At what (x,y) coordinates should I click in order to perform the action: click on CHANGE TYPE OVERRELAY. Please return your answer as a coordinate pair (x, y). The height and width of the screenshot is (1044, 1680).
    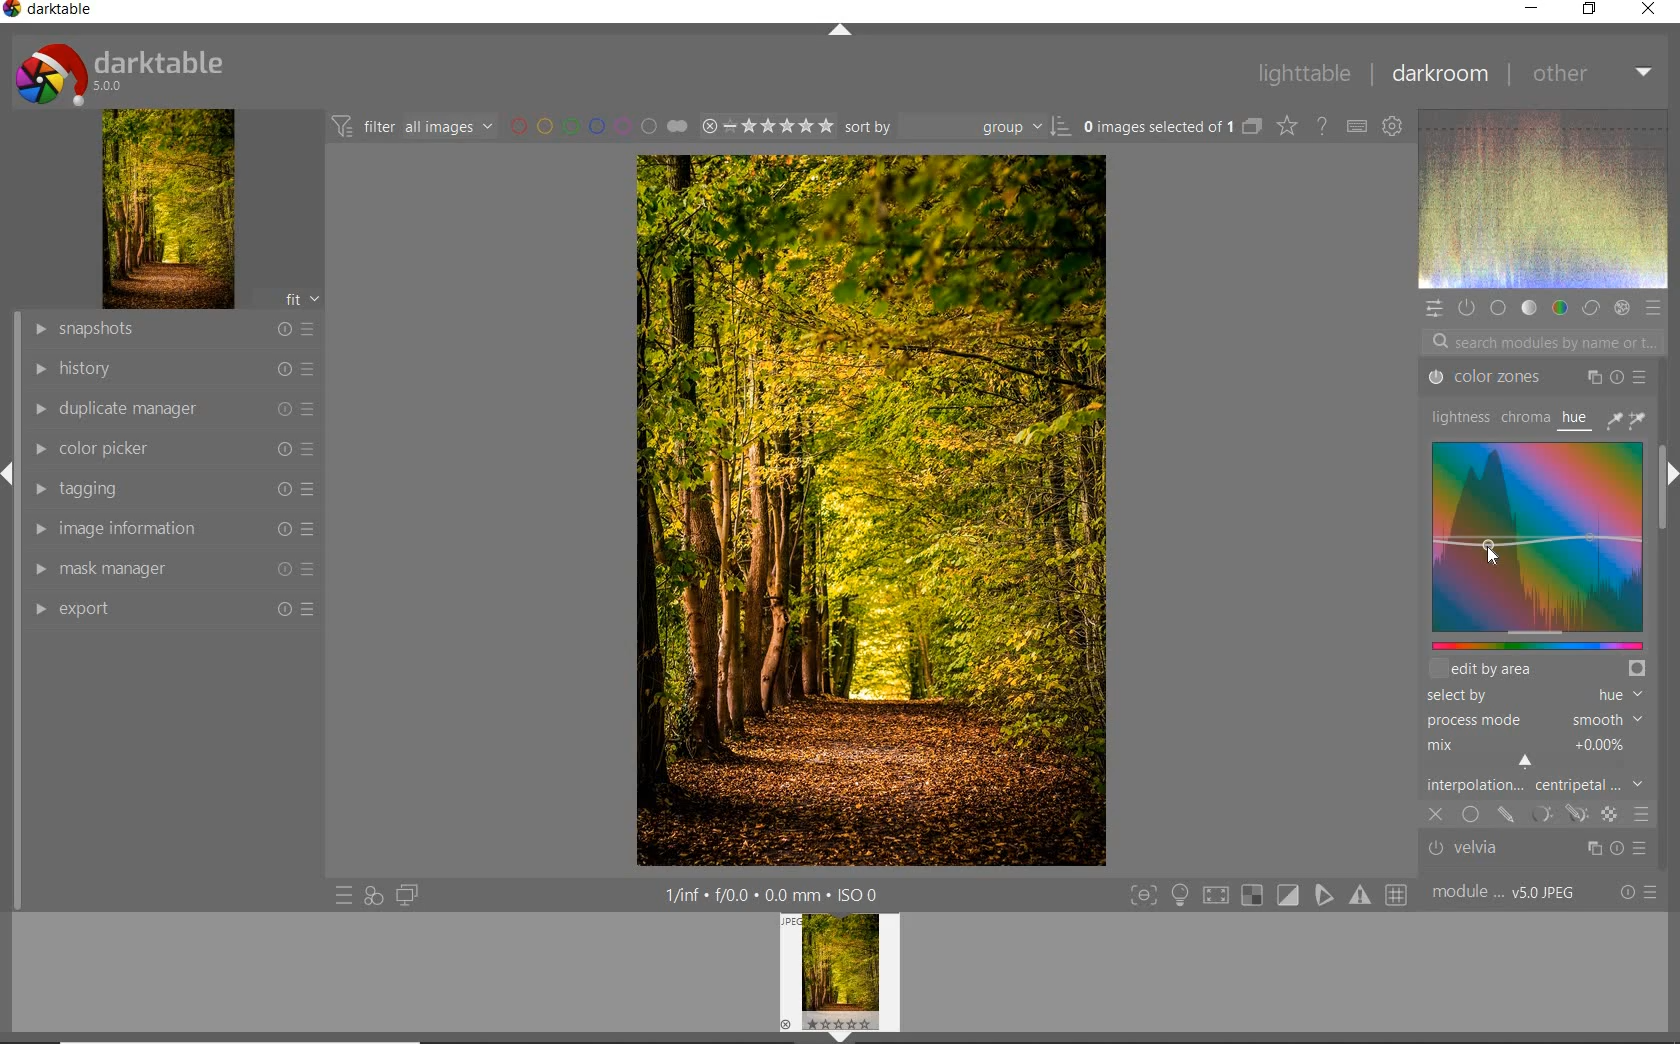
    Looking at the image, I should click on (1288, 126).